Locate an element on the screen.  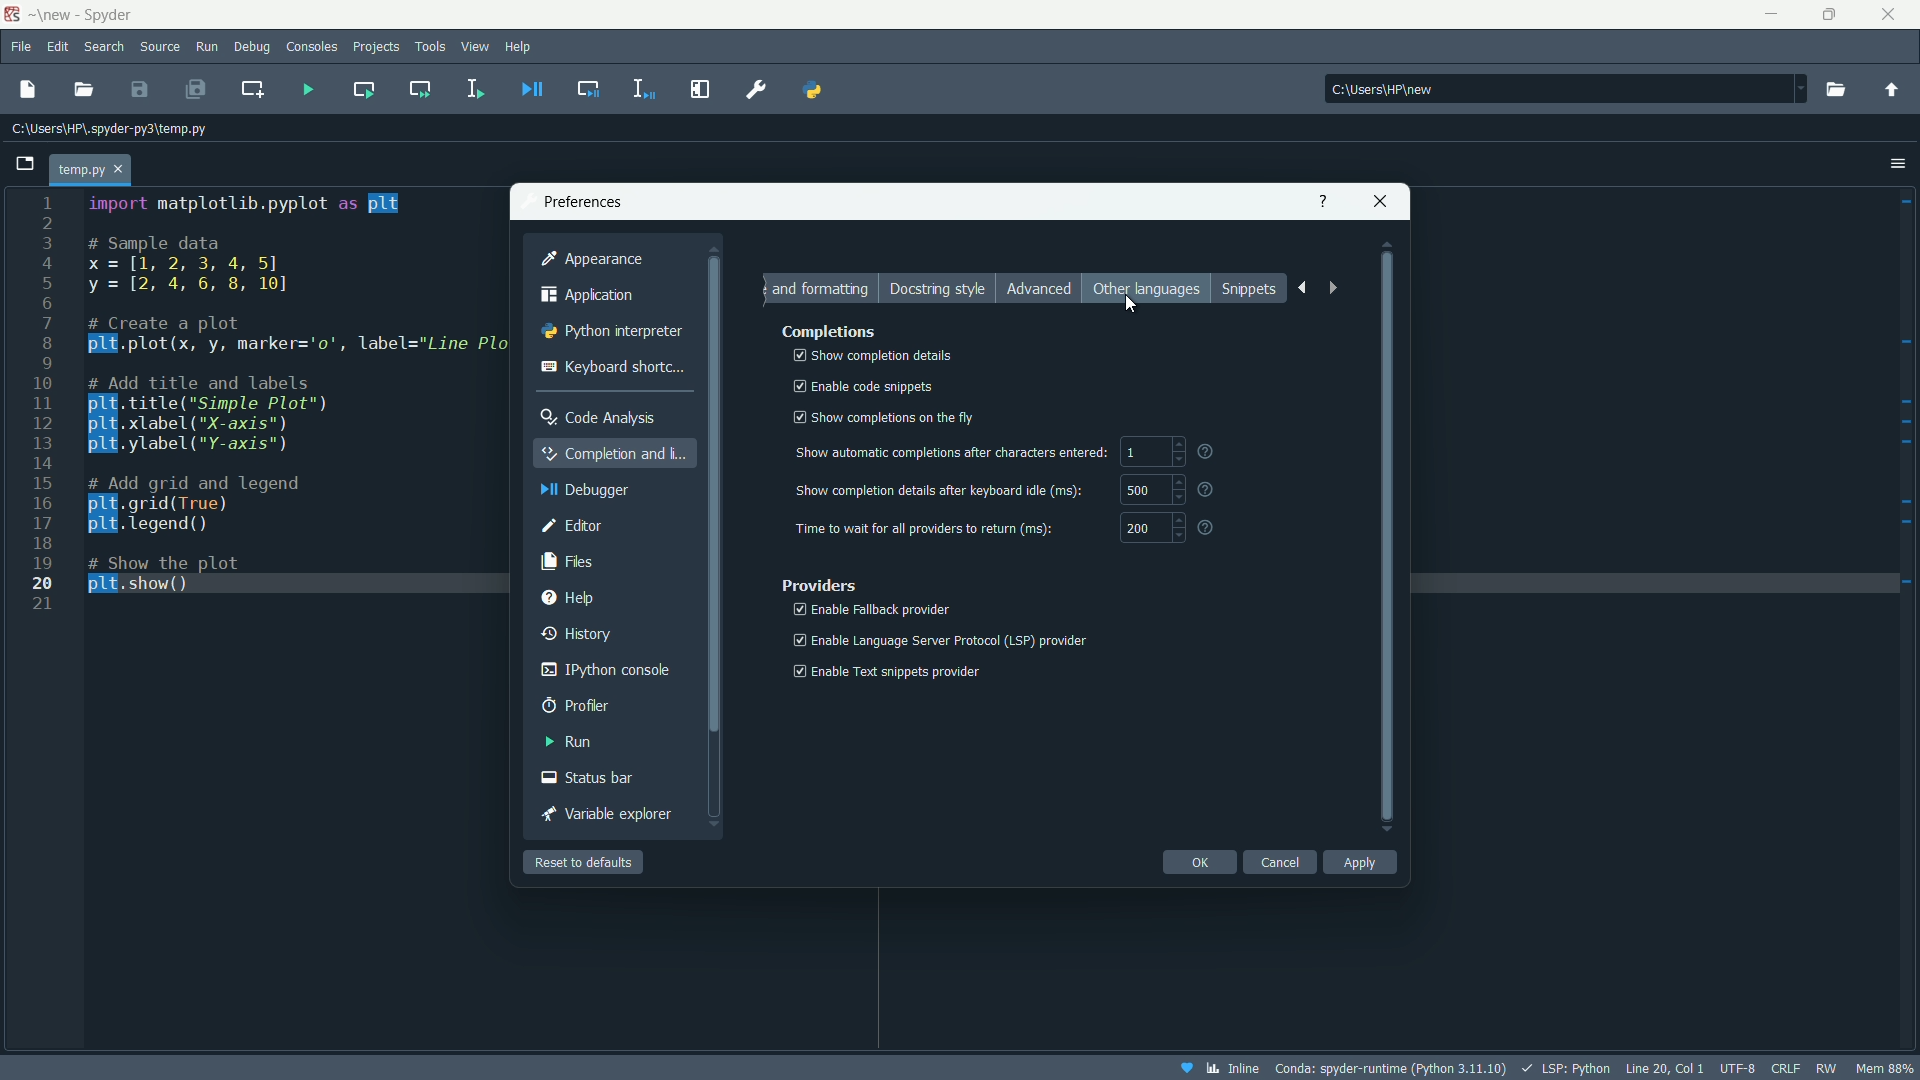
close app is located at coordinates (1894, 15).